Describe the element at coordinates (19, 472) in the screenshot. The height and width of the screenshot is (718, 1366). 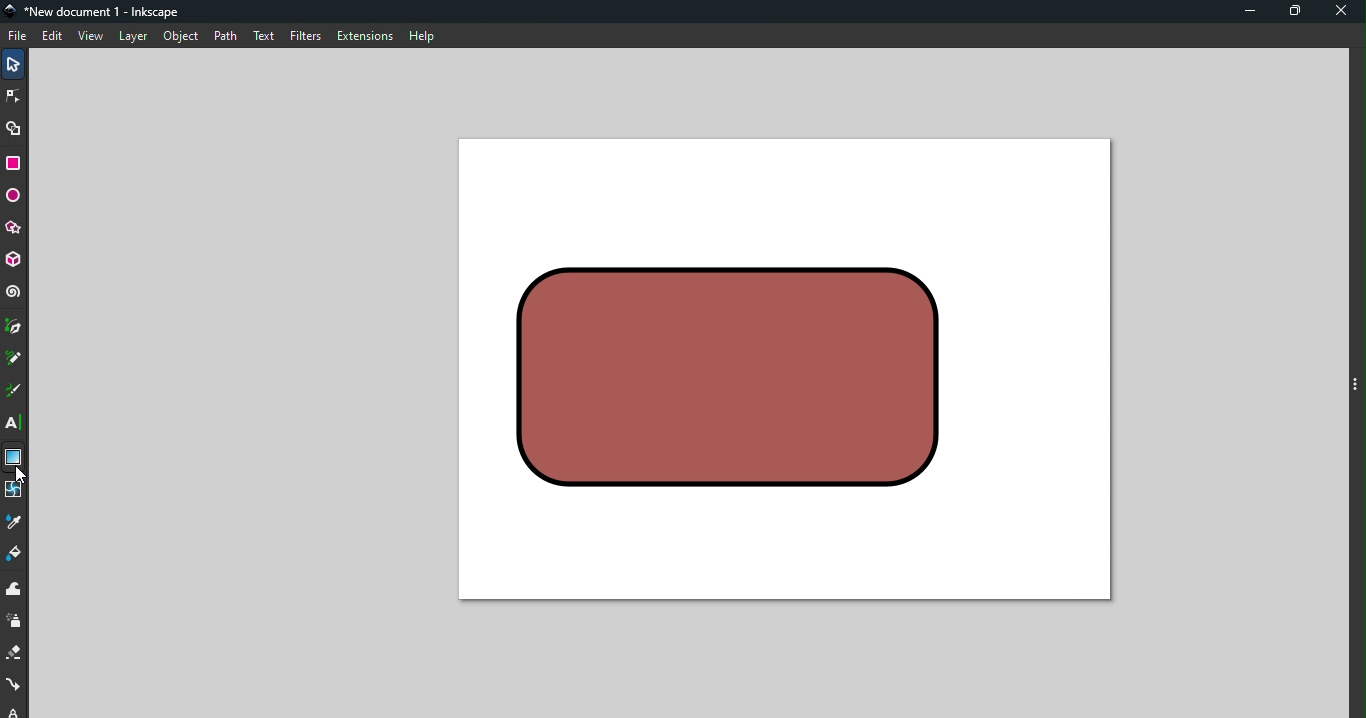
I see `cursor` at that location.